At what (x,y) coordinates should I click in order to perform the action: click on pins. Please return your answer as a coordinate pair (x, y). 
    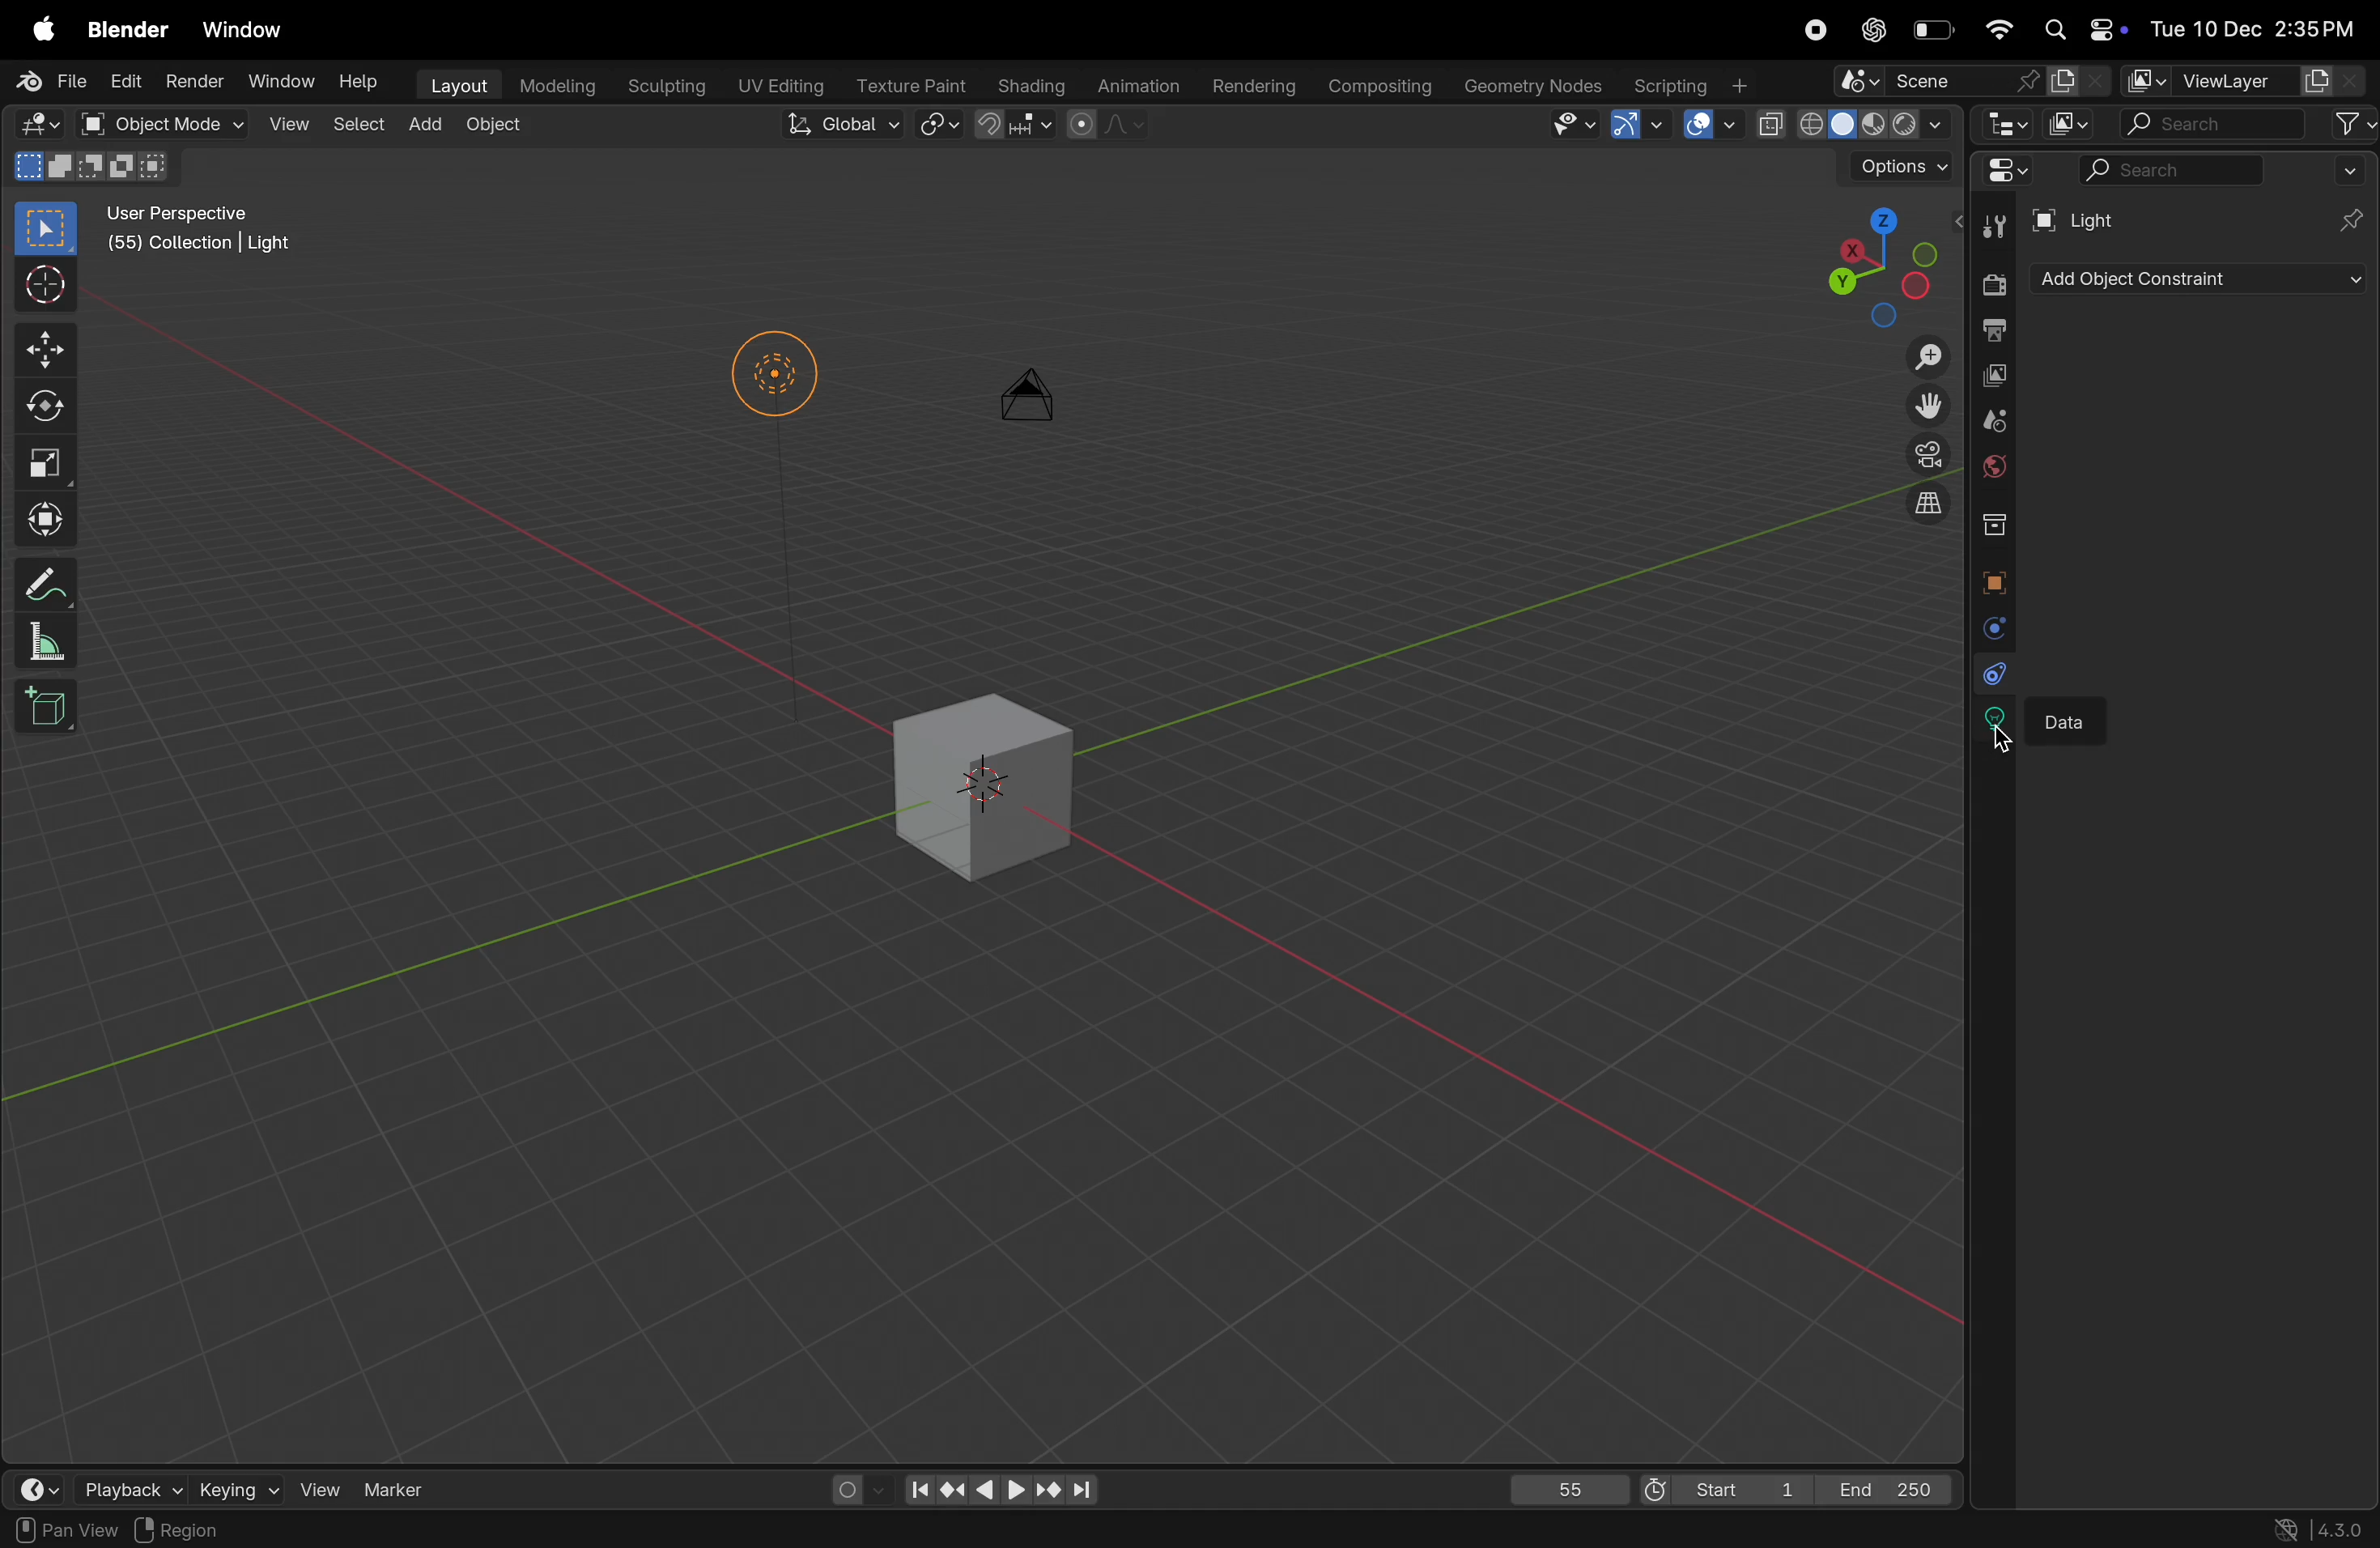
    Looking at the image, I should click on (2352, 219).